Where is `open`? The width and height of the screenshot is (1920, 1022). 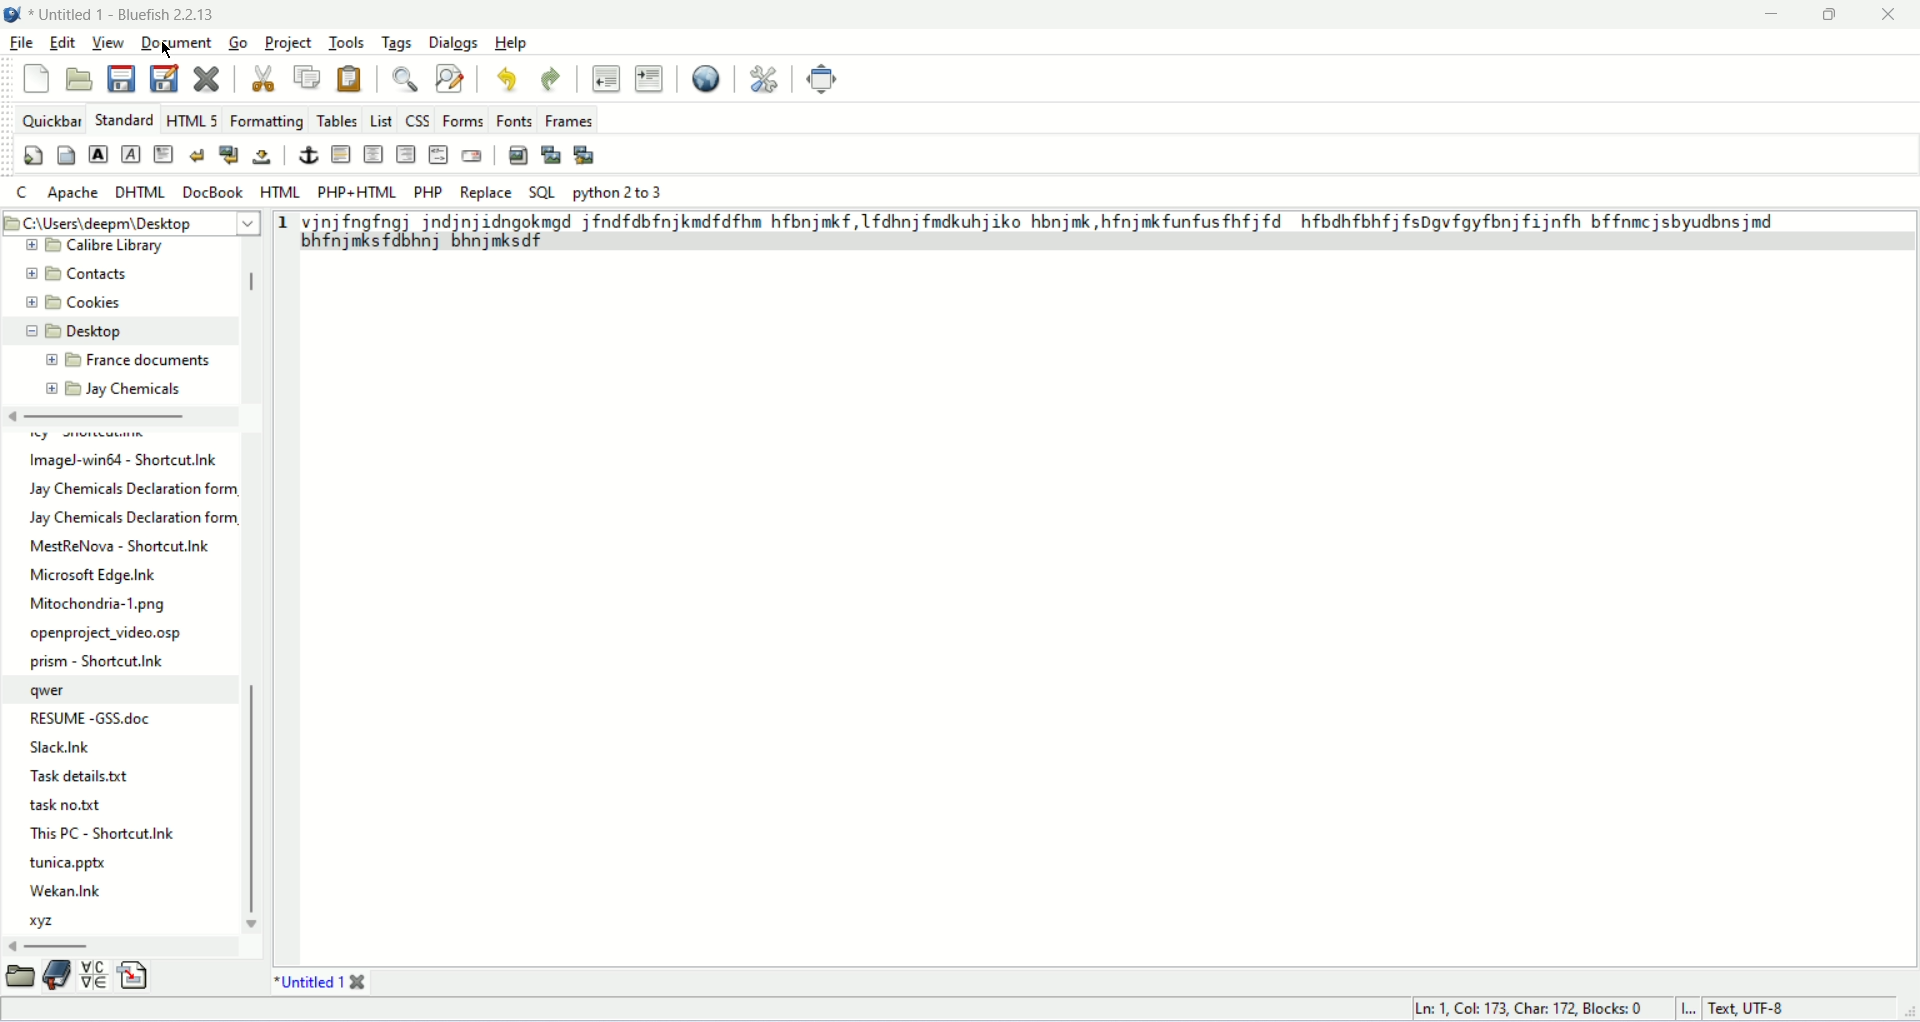 open is located at coordinates (81, 80).